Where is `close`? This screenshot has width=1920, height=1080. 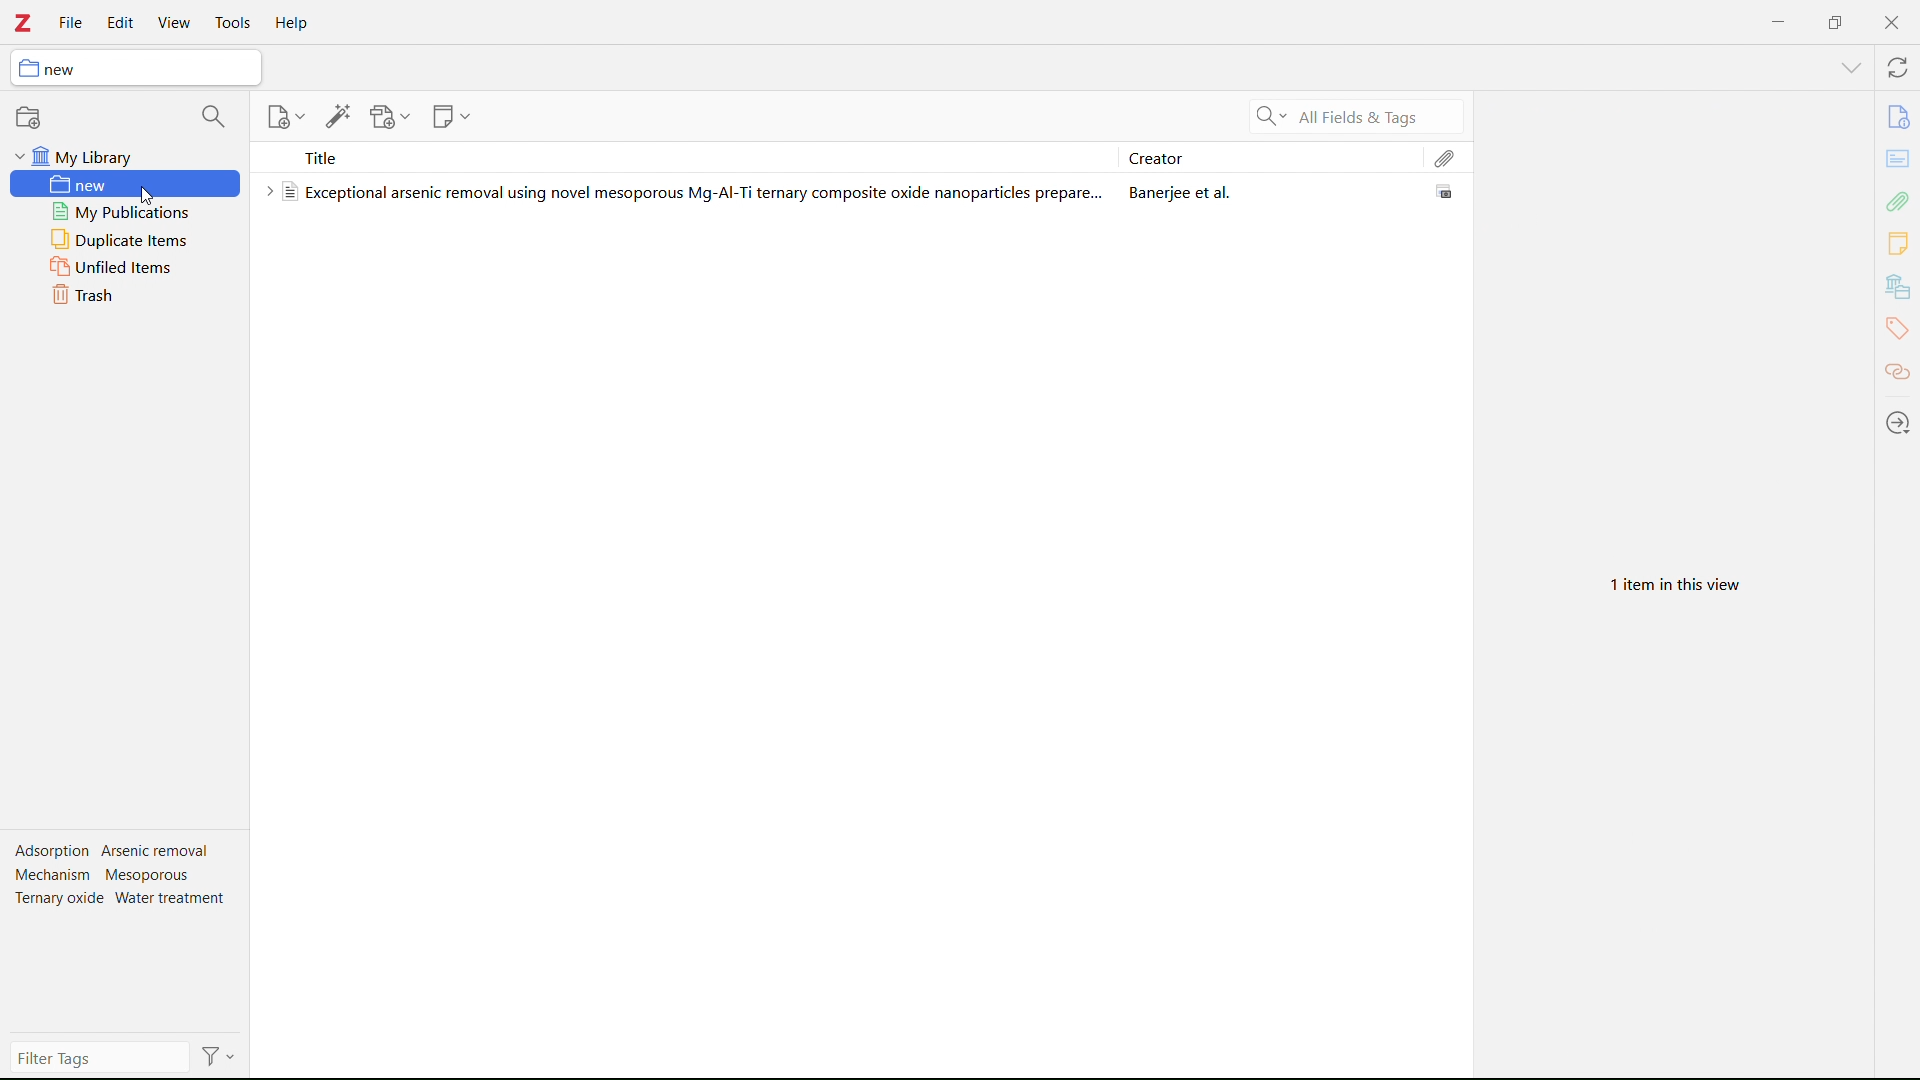
close is located at coordinates (1889, 22).